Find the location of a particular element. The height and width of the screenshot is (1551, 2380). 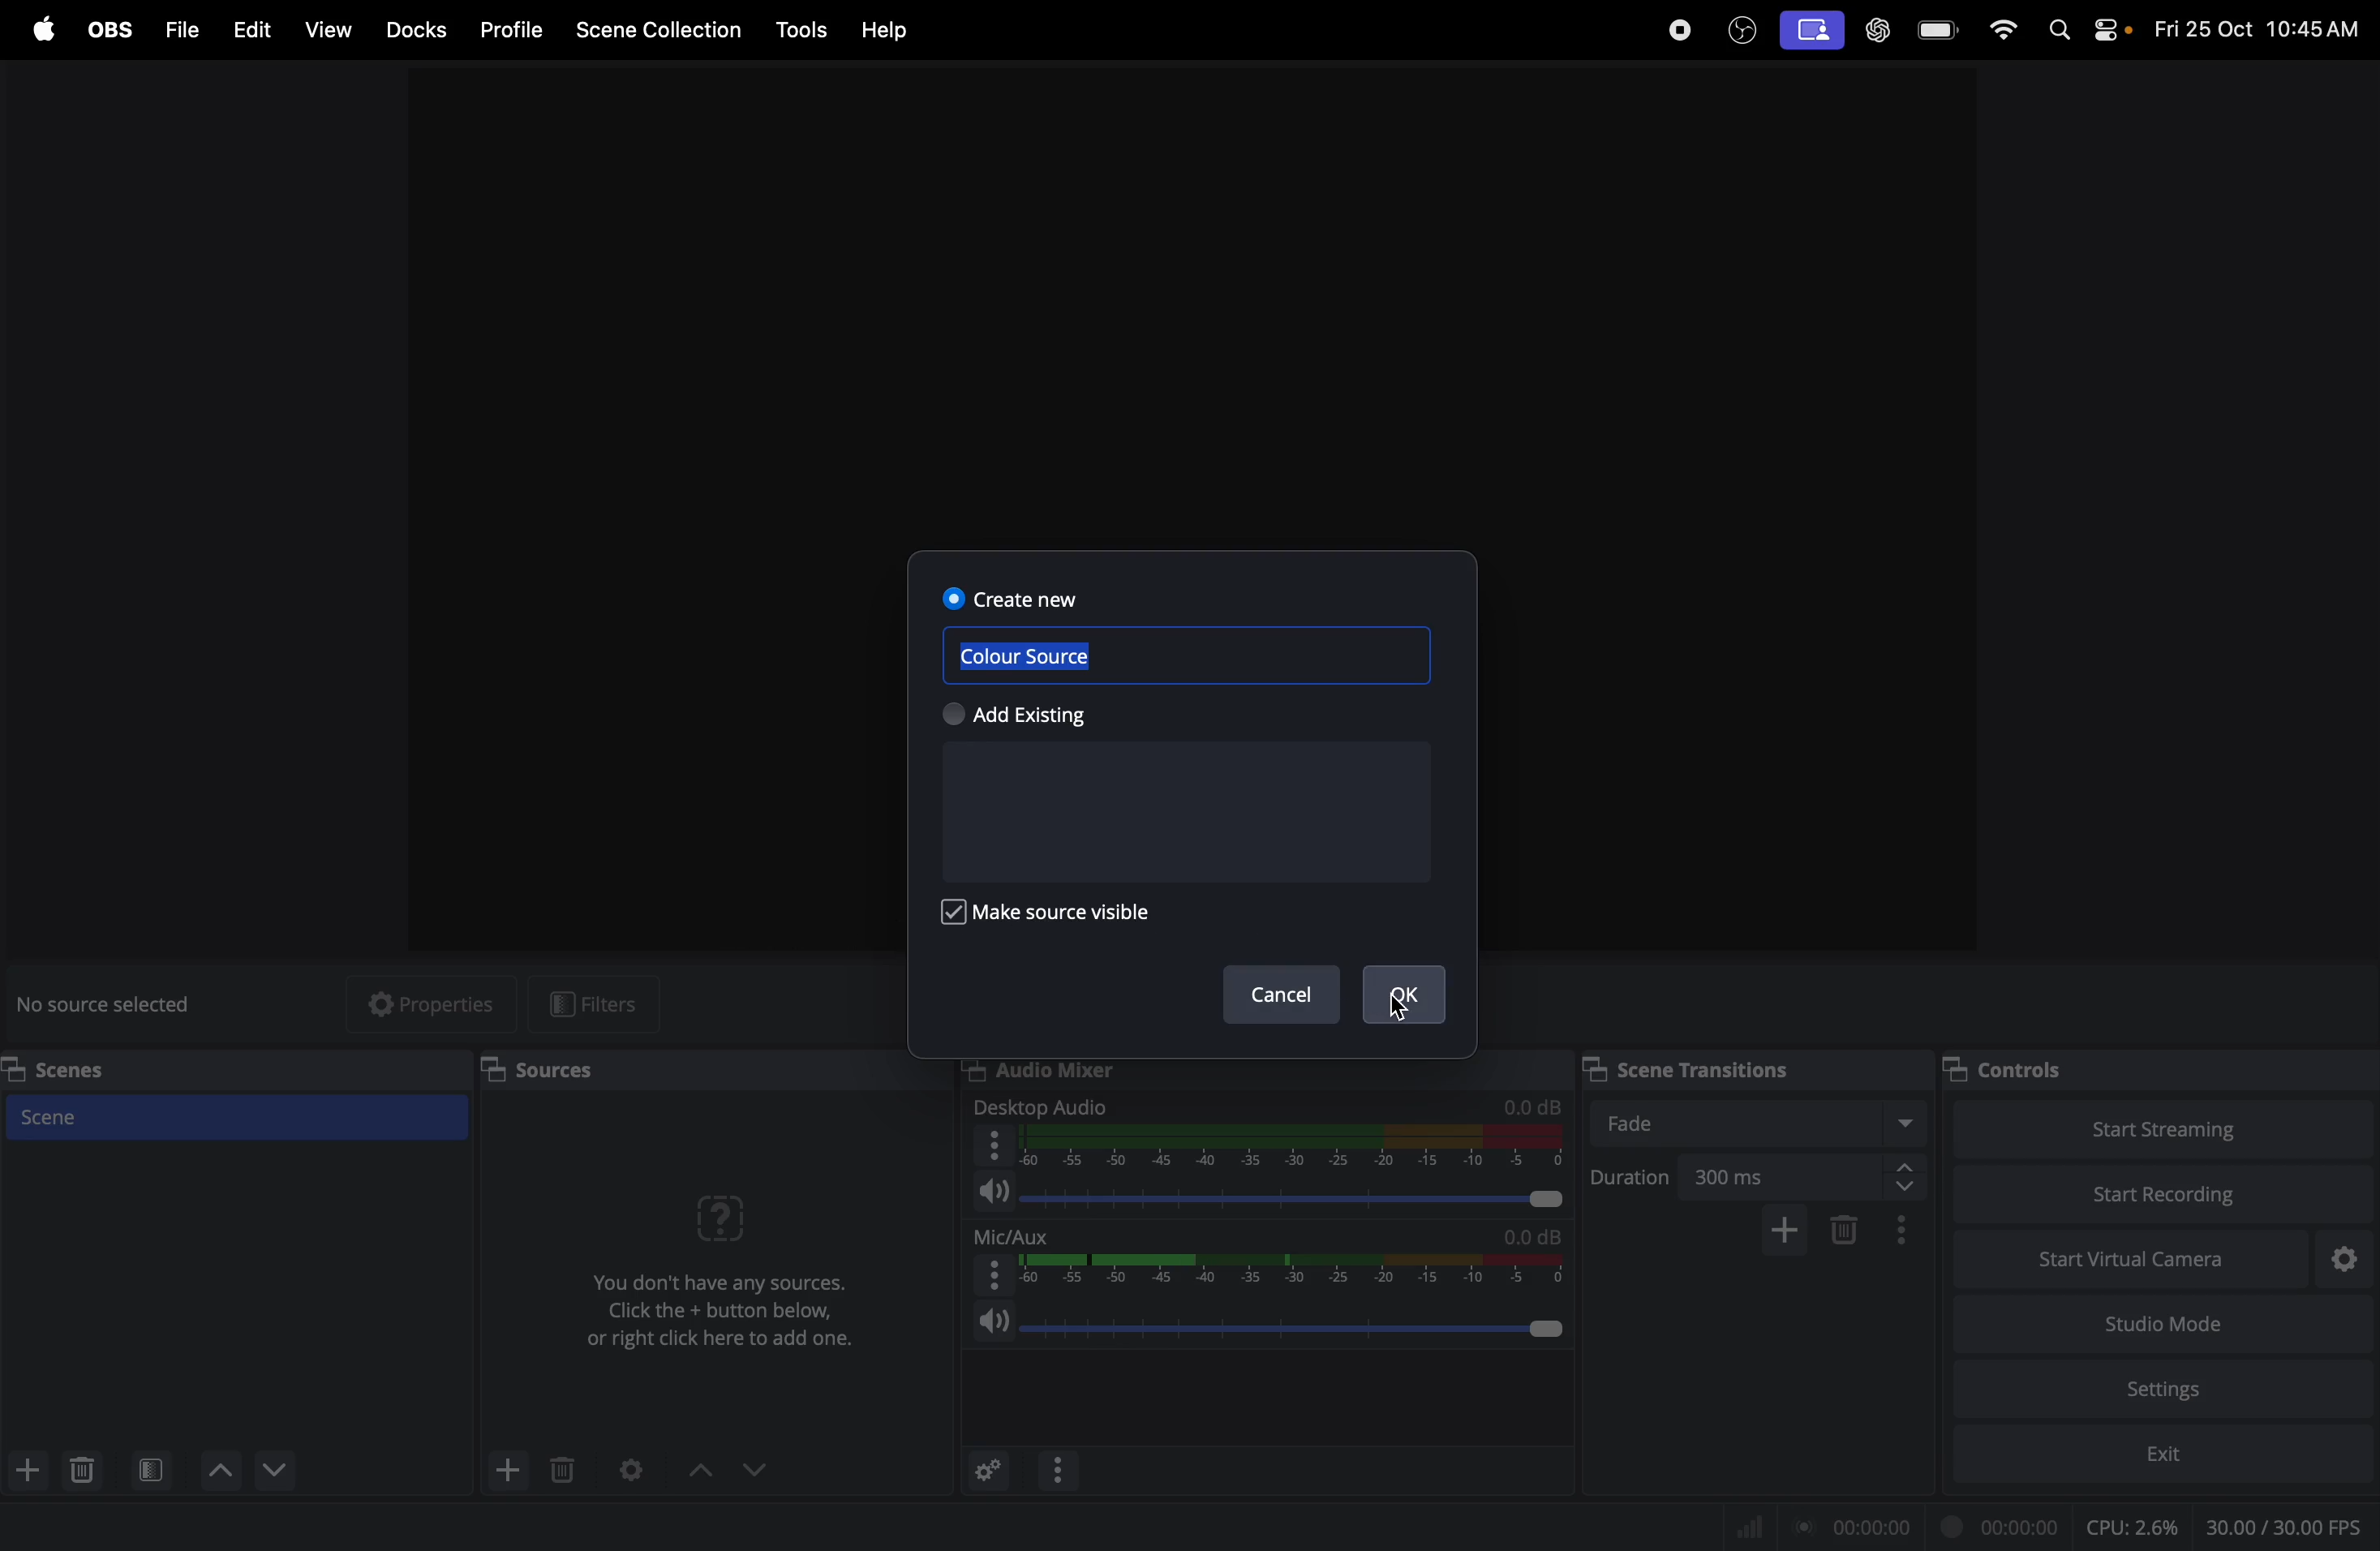

add cofigurable transition is located at coordinates (1784, 1230).